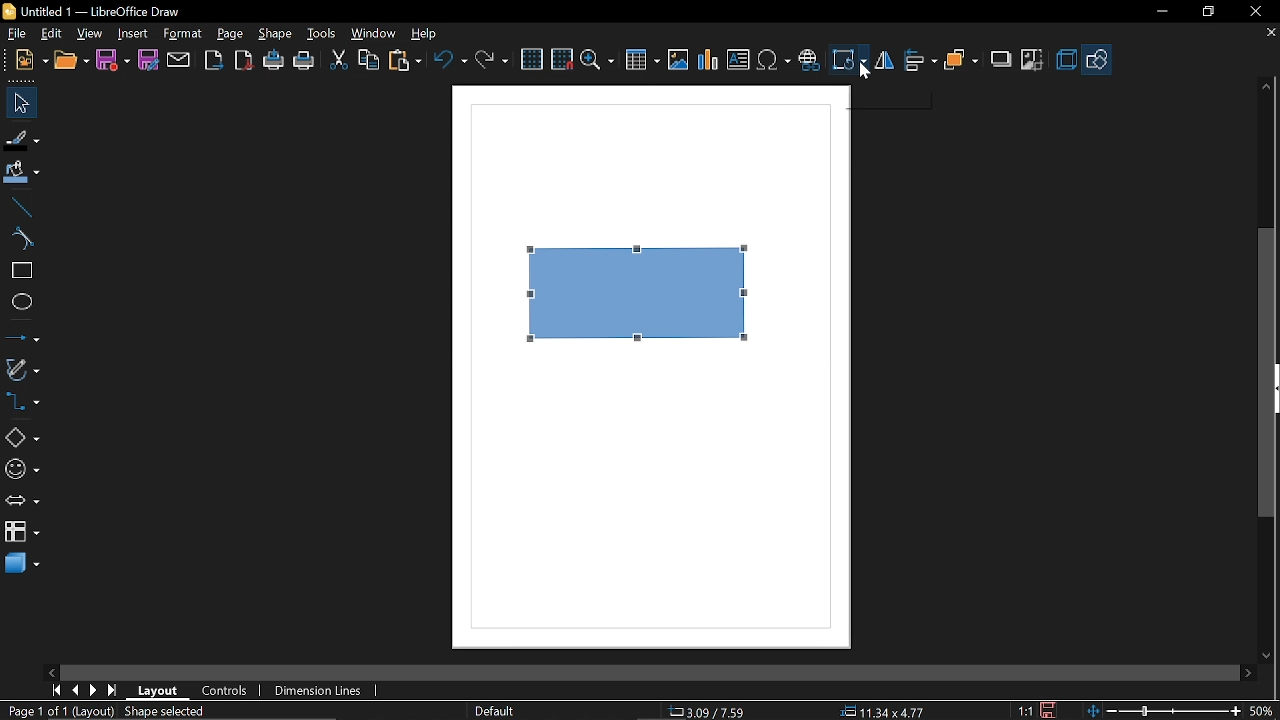 This screenshot has width=1280, height=720. What do you see at coordinates (643, 61) in the screenshot?
I see `Insert table` at bounding box center [643, 61].